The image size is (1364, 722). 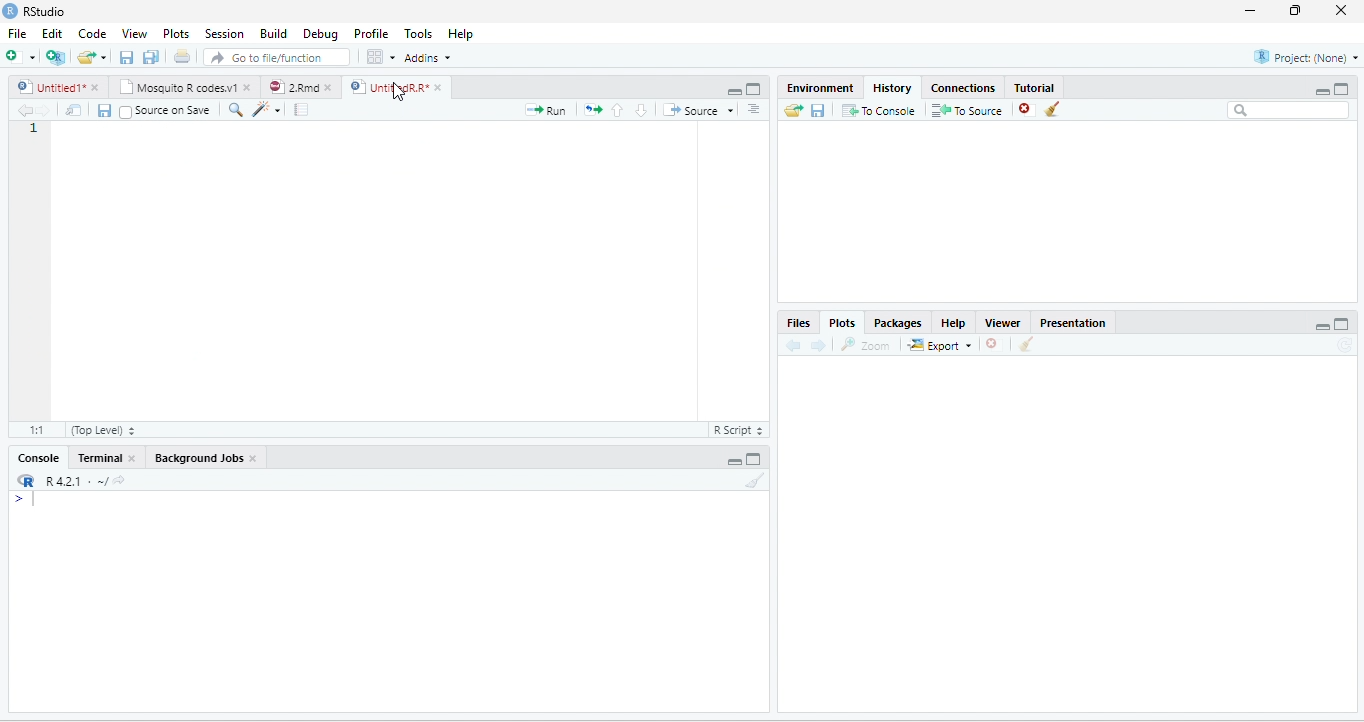 I want to click on 1:1, so click(x=34, y=429).